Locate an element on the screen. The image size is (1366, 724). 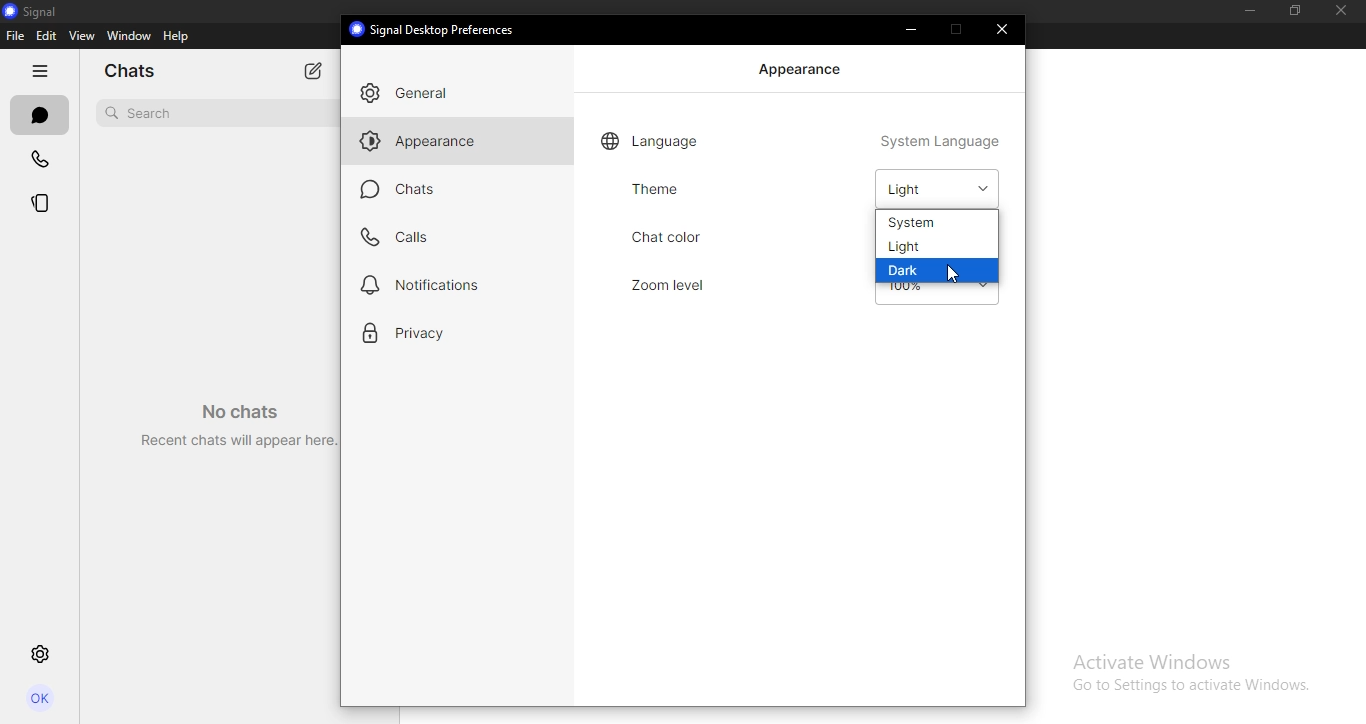
chats is located at coordinates (400, 189).